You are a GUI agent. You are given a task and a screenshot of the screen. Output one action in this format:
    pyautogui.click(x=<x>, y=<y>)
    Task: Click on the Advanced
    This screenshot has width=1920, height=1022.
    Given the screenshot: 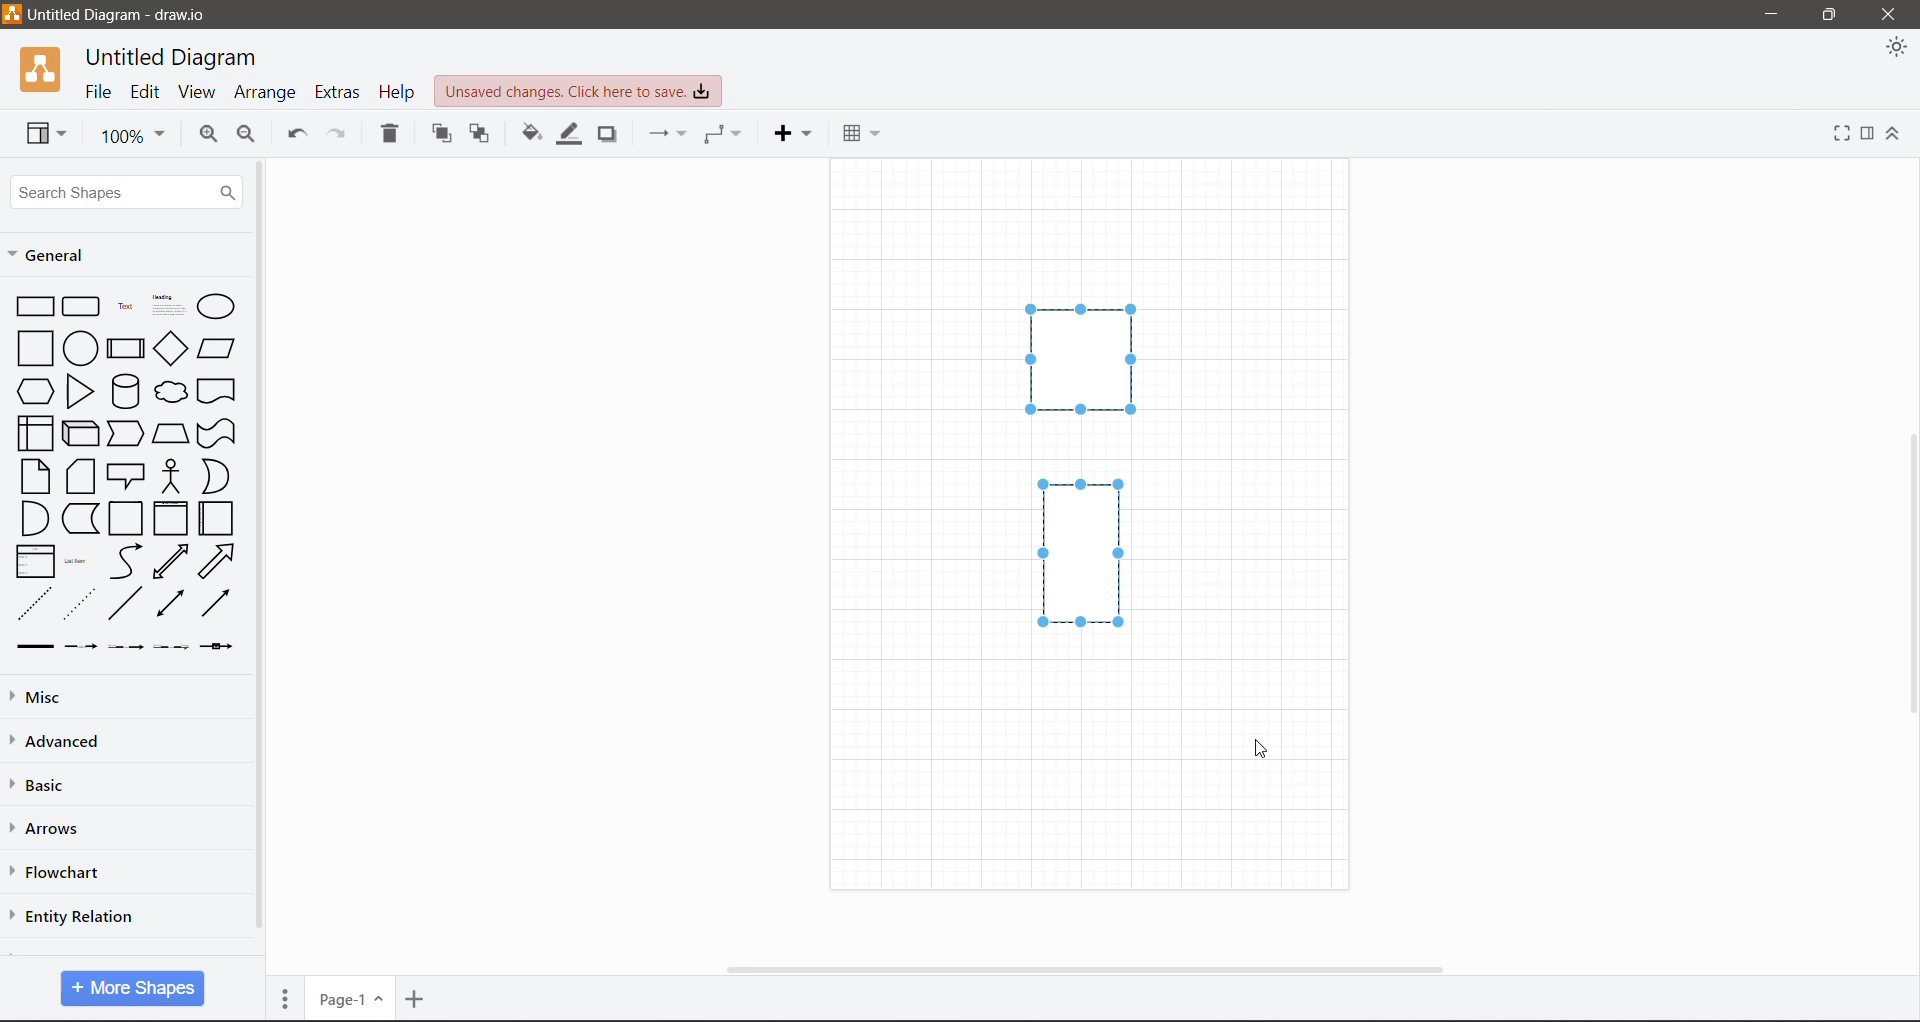 What is the action you would take?
    pyautogui.click(x=68, y=742)
    